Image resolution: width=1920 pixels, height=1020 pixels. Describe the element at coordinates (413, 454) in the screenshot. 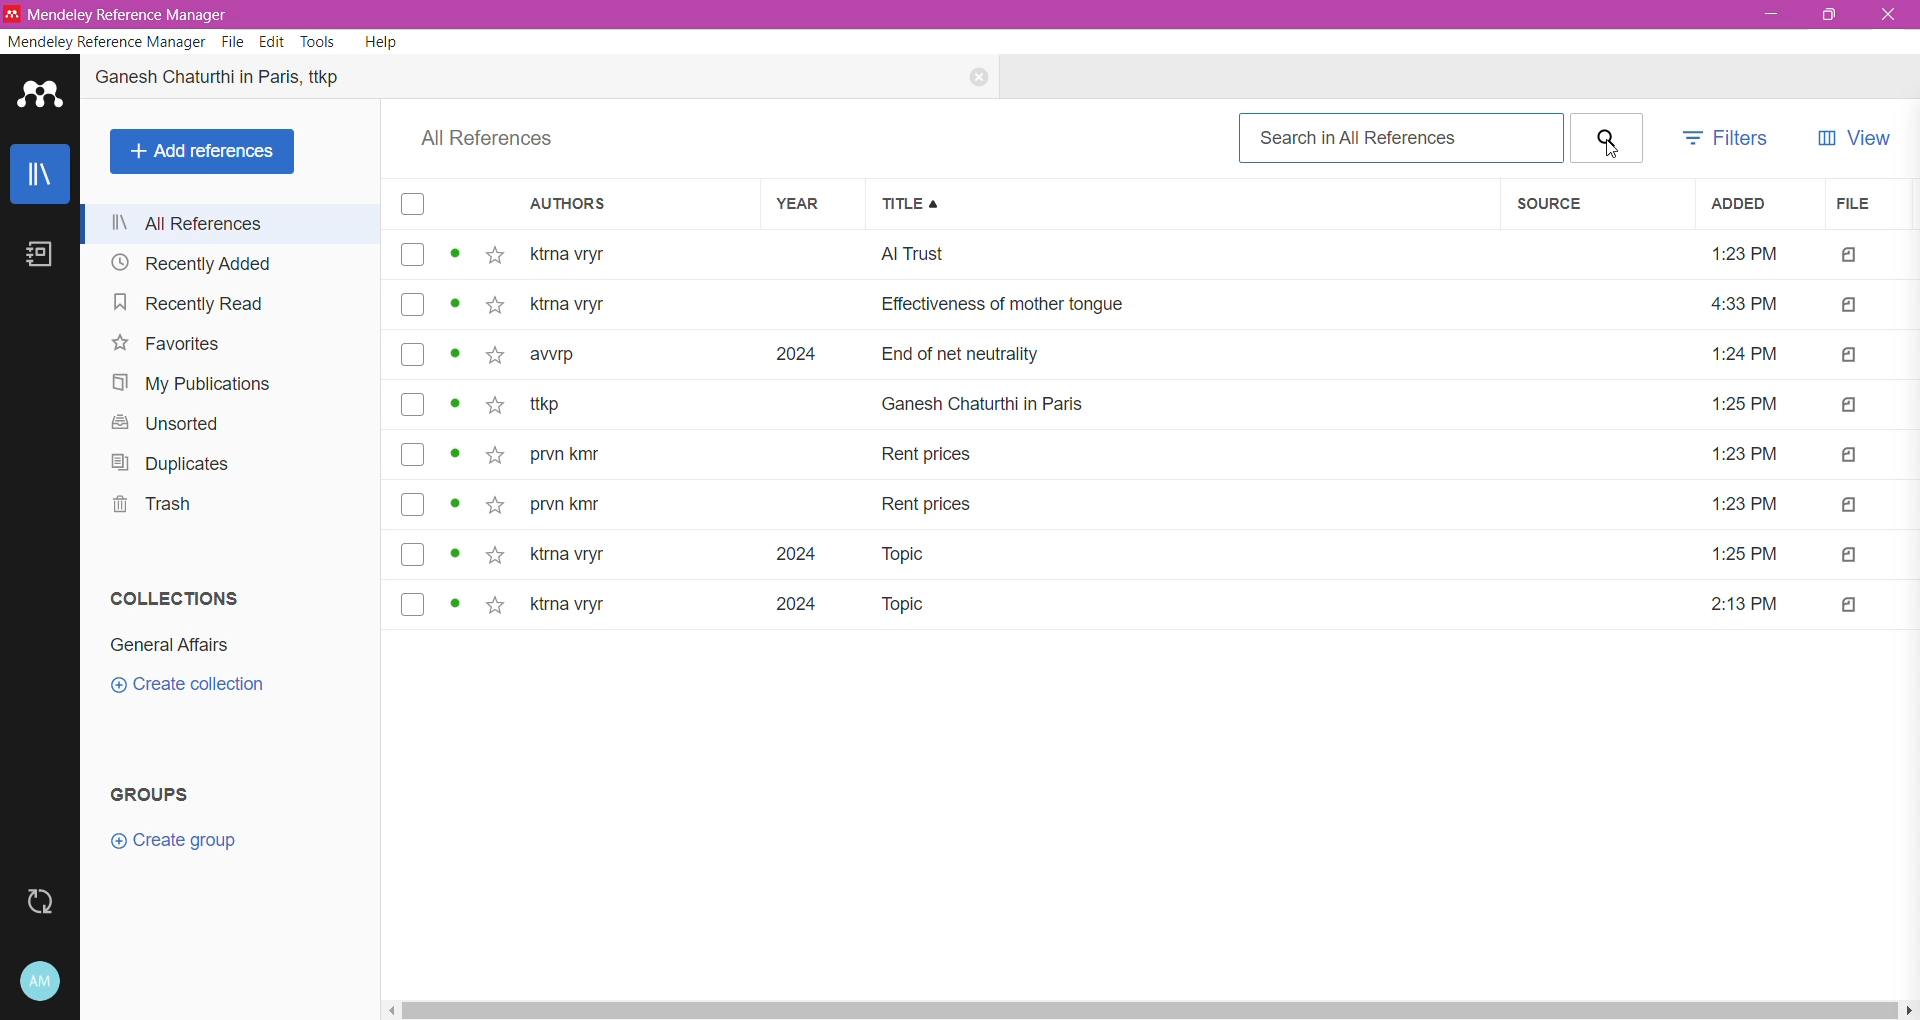

I see `select reference ` at that location.